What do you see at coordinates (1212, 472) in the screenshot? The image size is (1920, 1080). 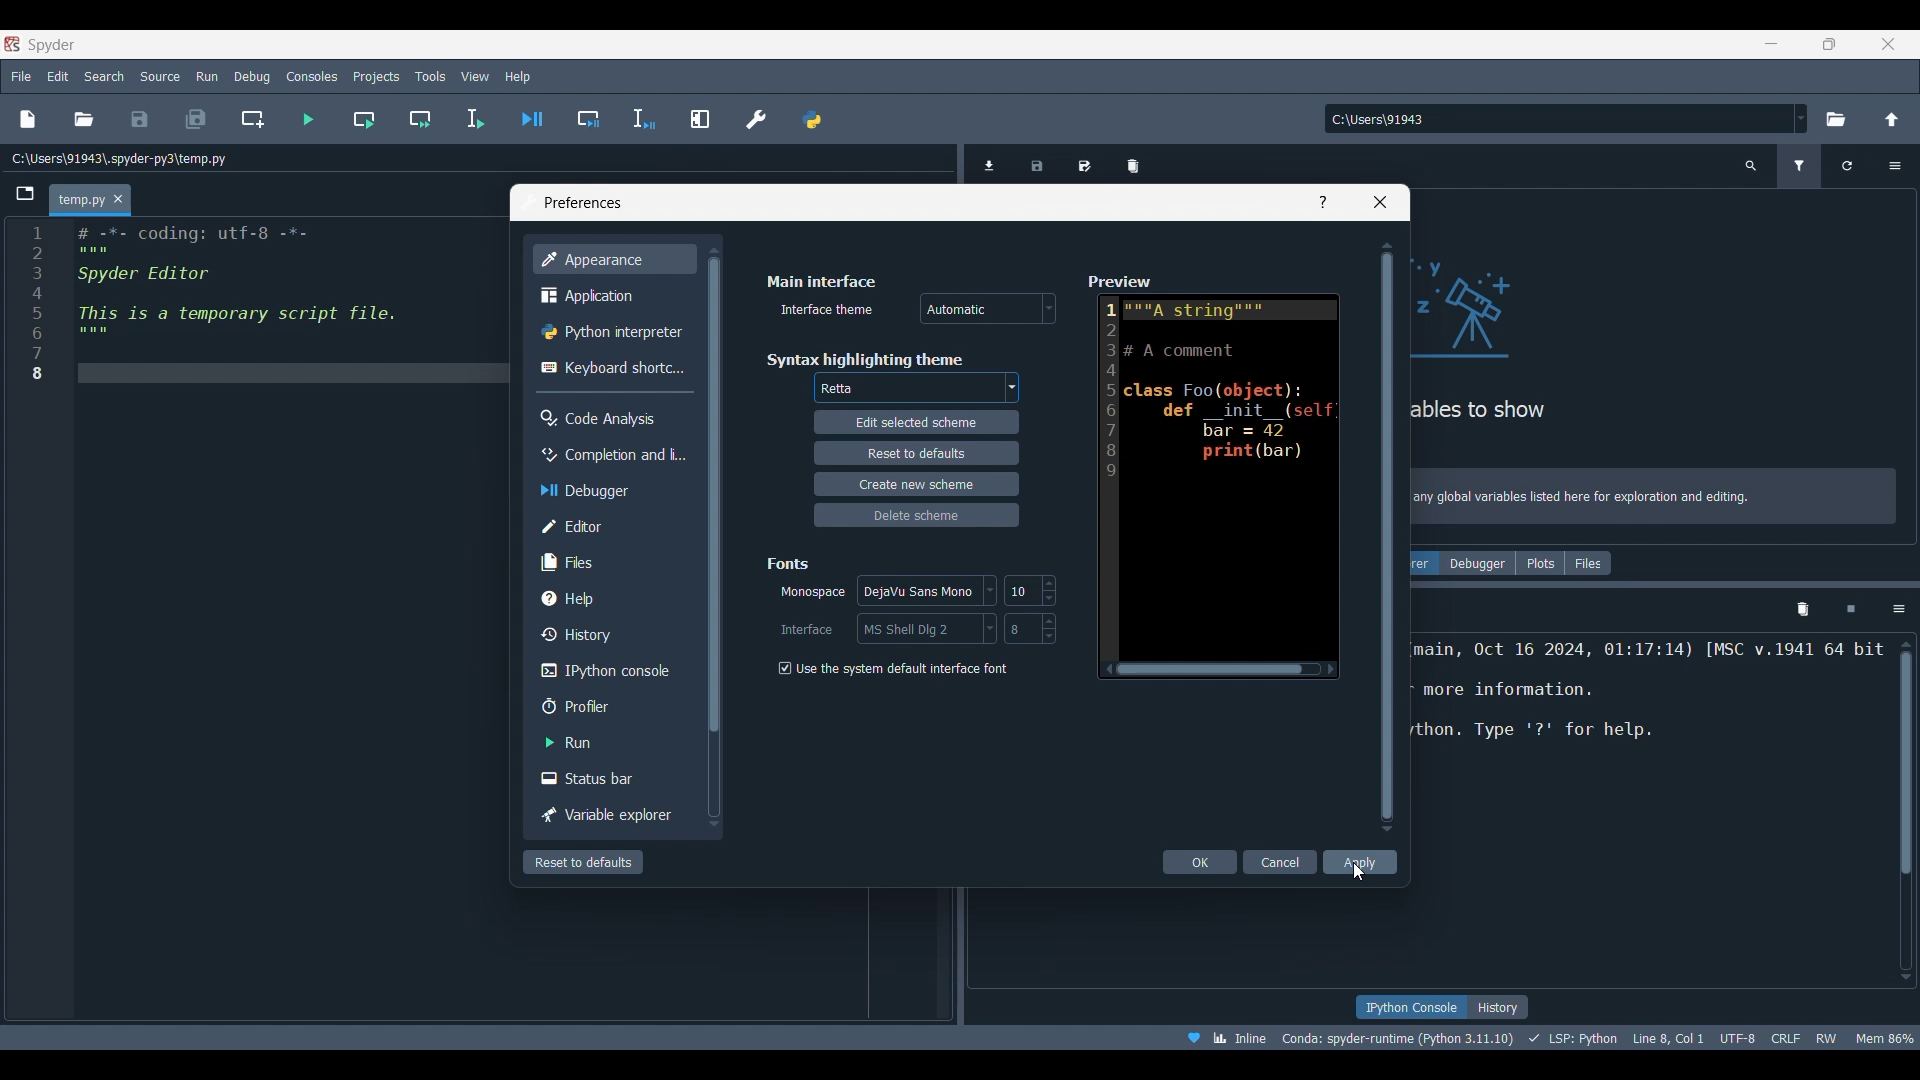 I see `Preview` at bounding box center [1212, 472].